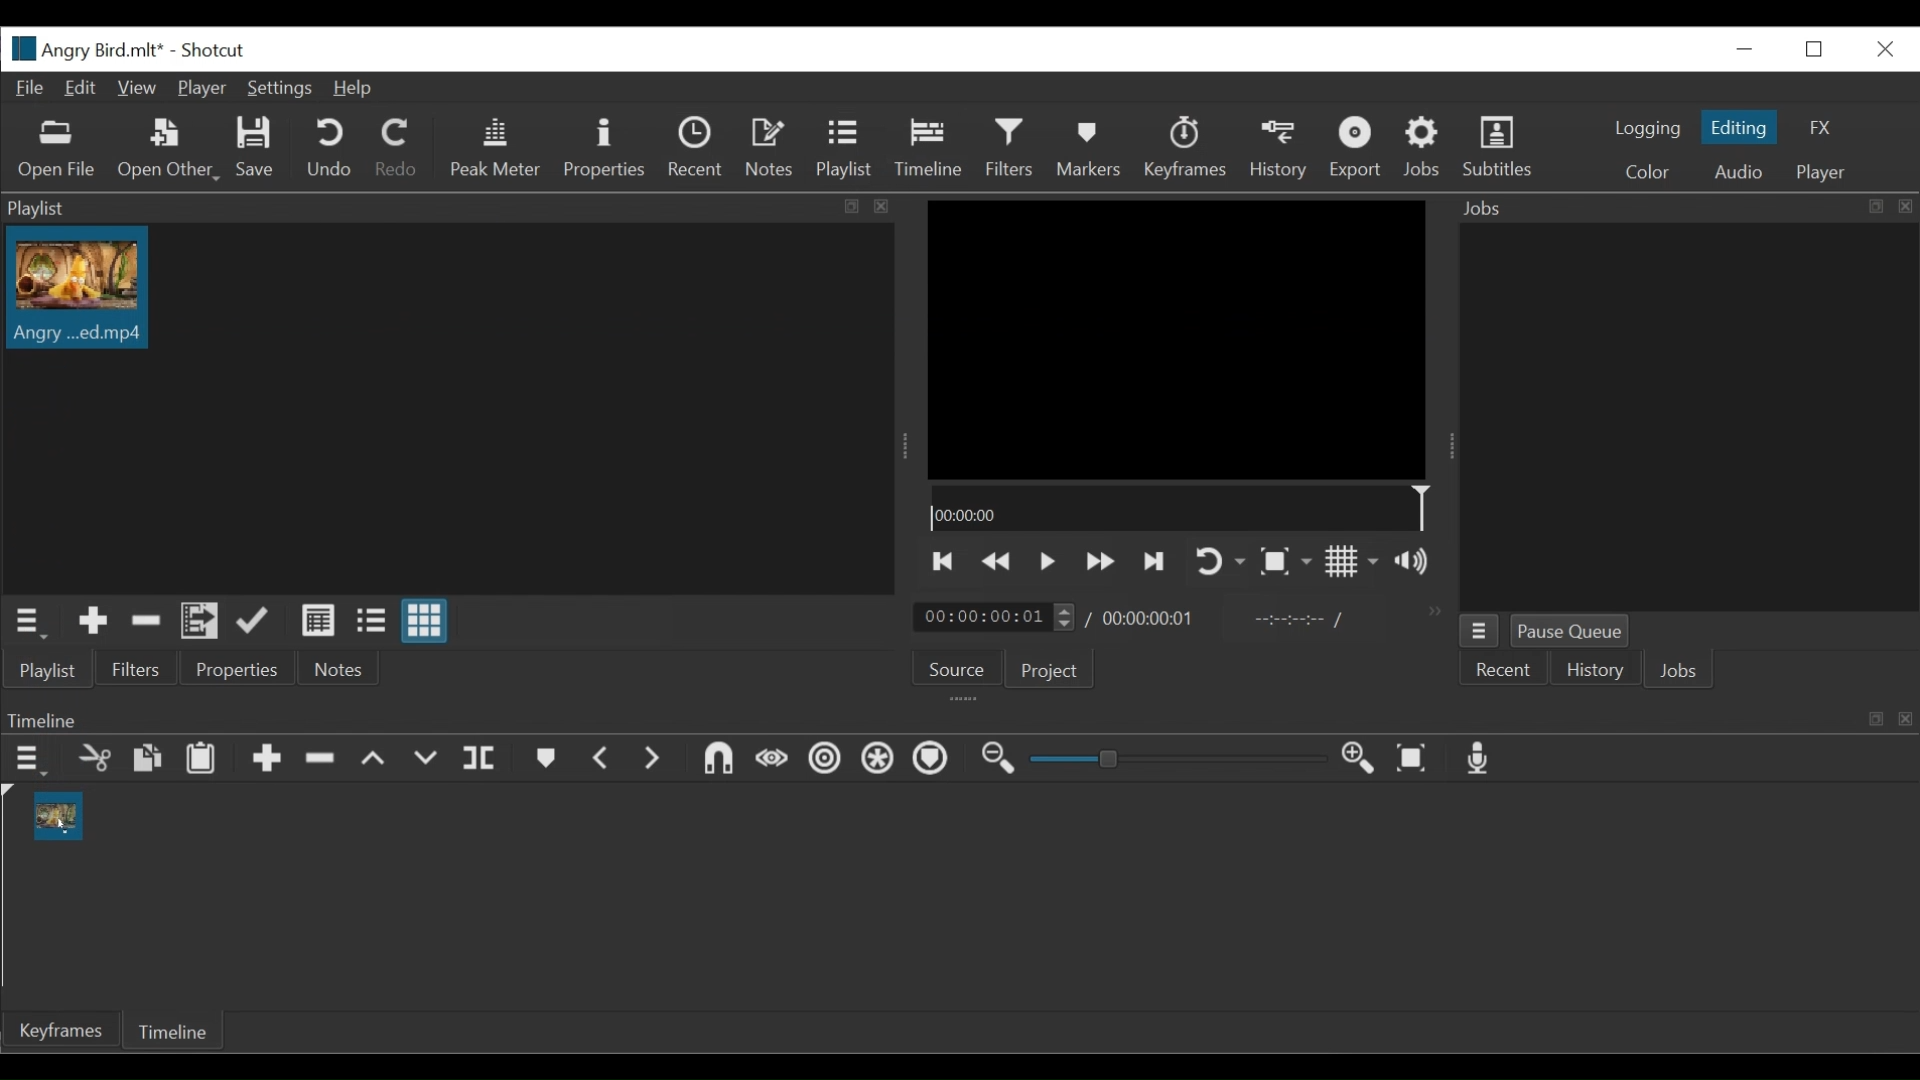  I want to click on Recent, so click(1507, 670).